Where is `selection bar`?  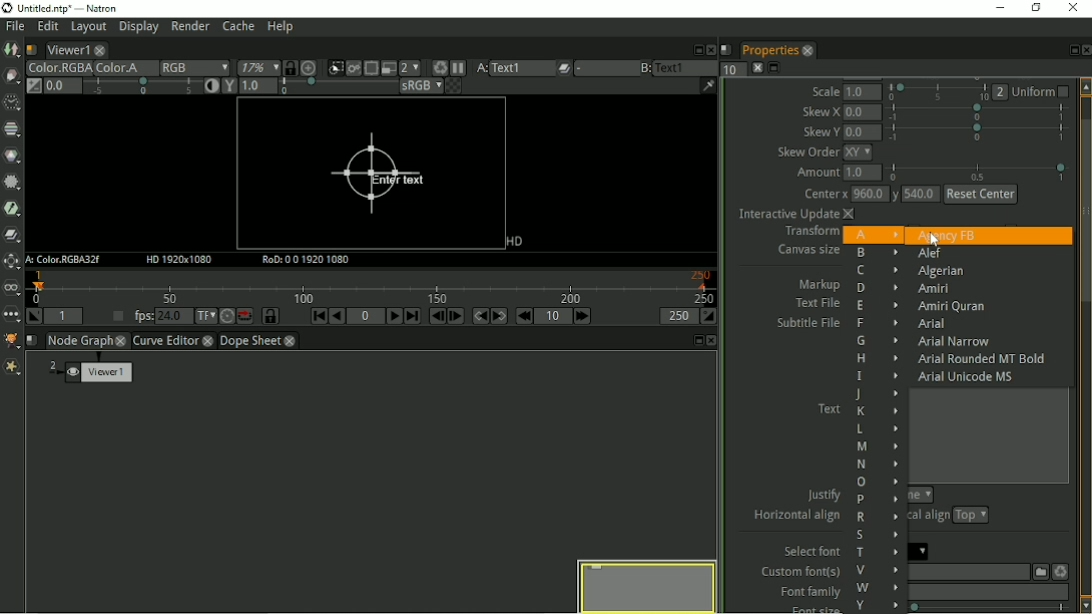
selection bar is located at coordinates (991, 608).